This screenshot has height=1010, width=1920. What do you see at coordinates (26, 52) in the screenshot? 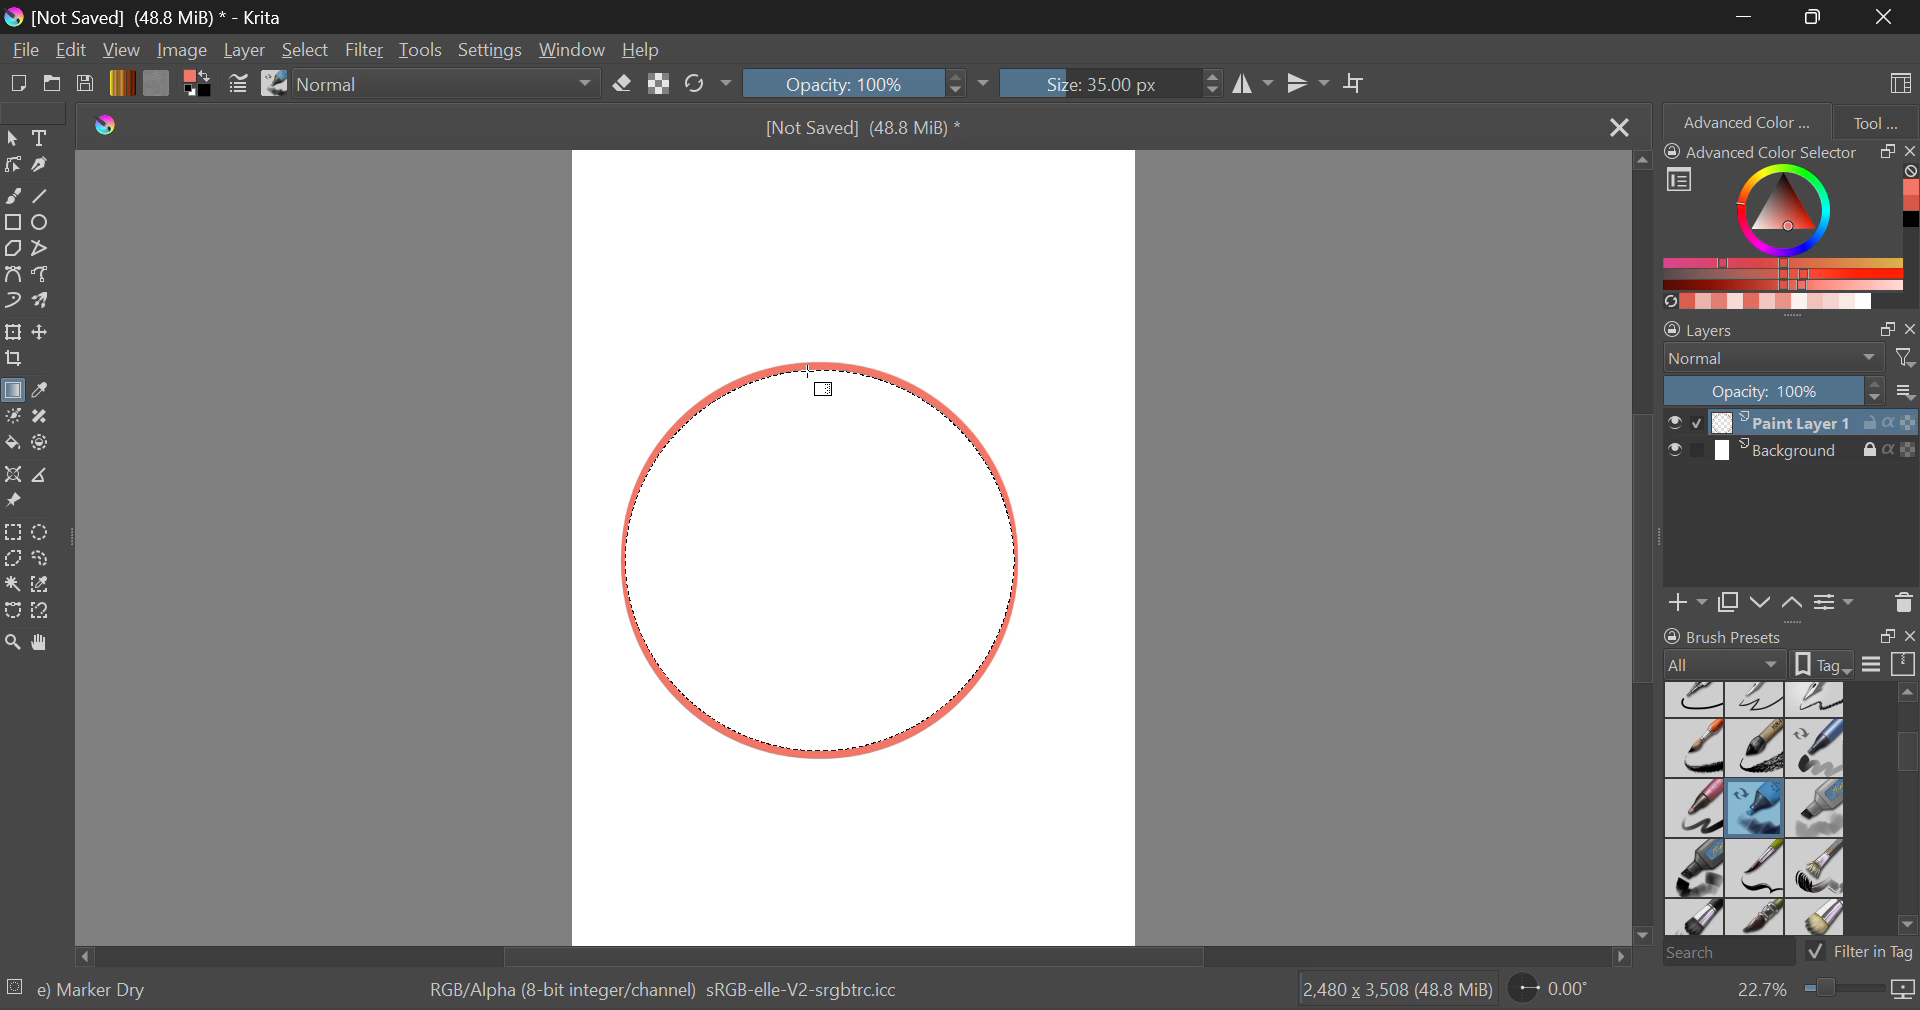
I see `File` at bounding box center [26, 52].